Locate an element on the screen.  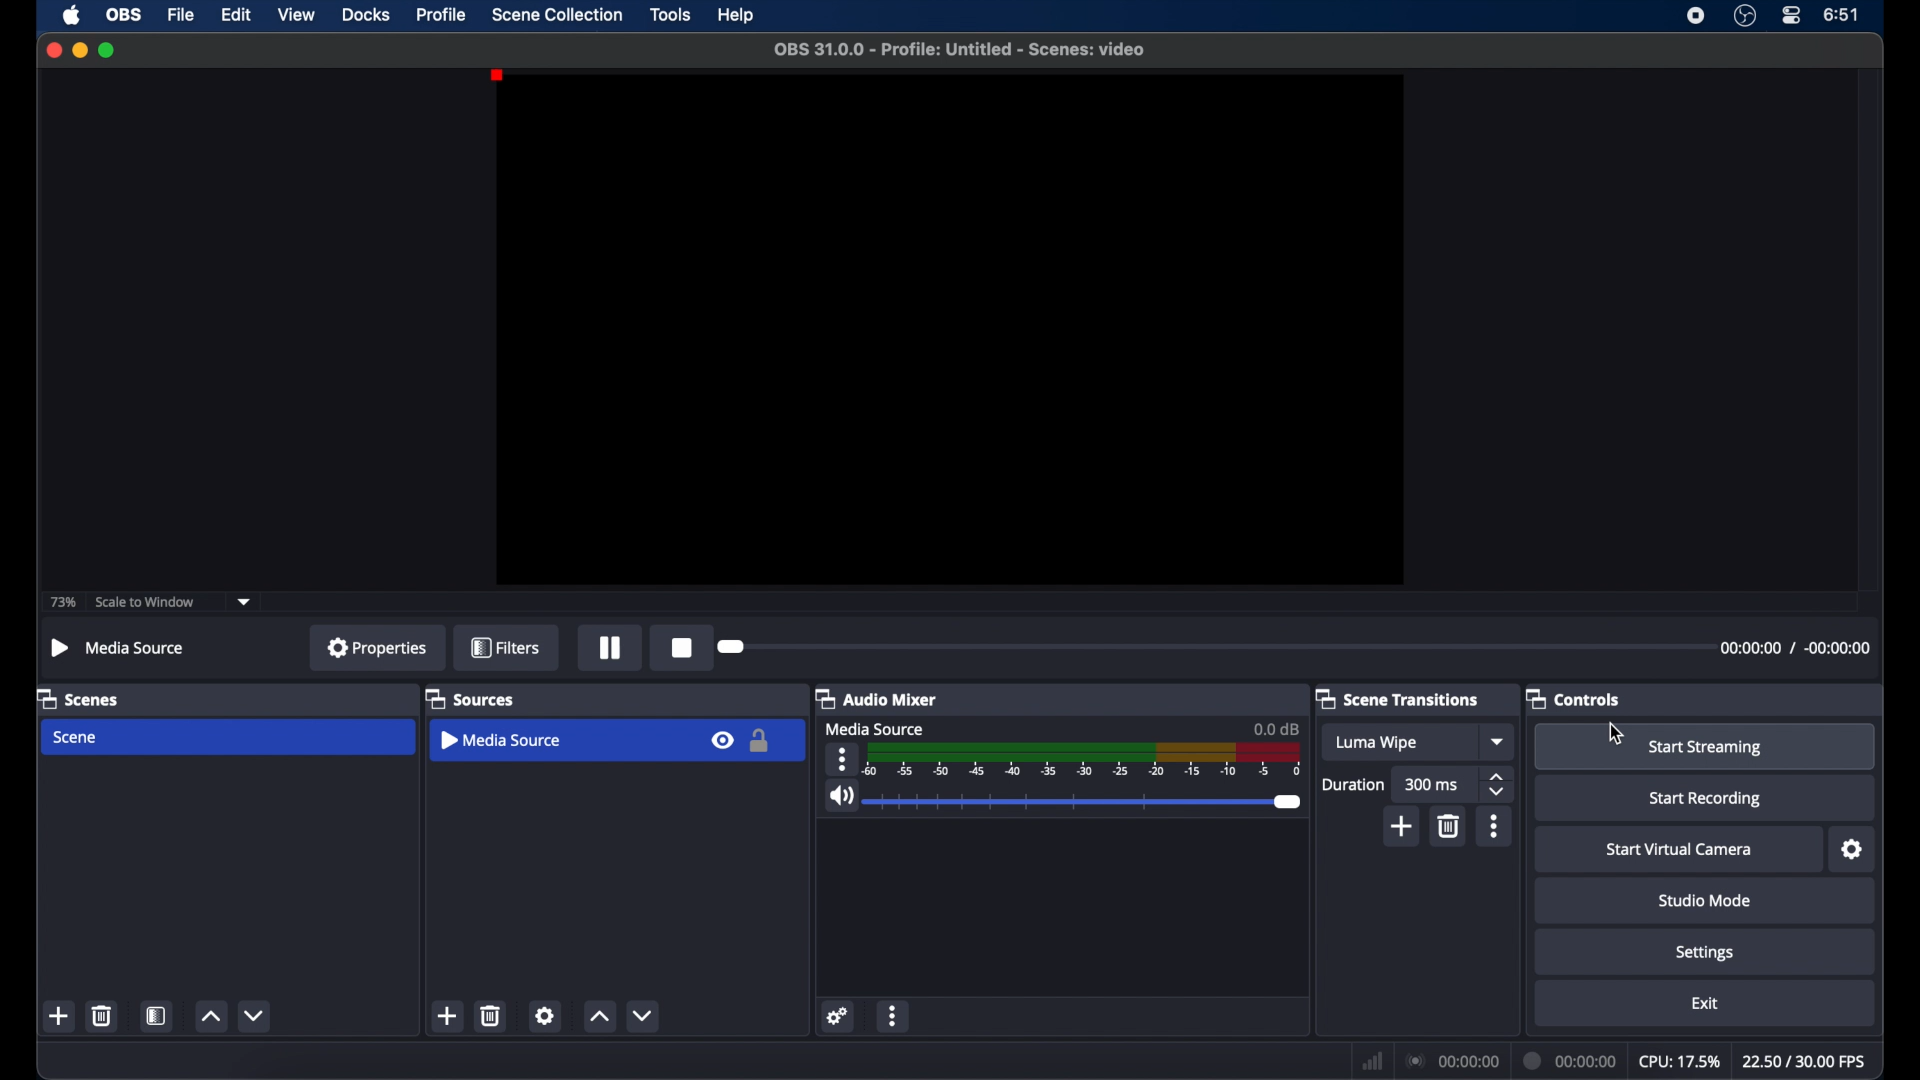
increment is located at coordinates (210, 1015).